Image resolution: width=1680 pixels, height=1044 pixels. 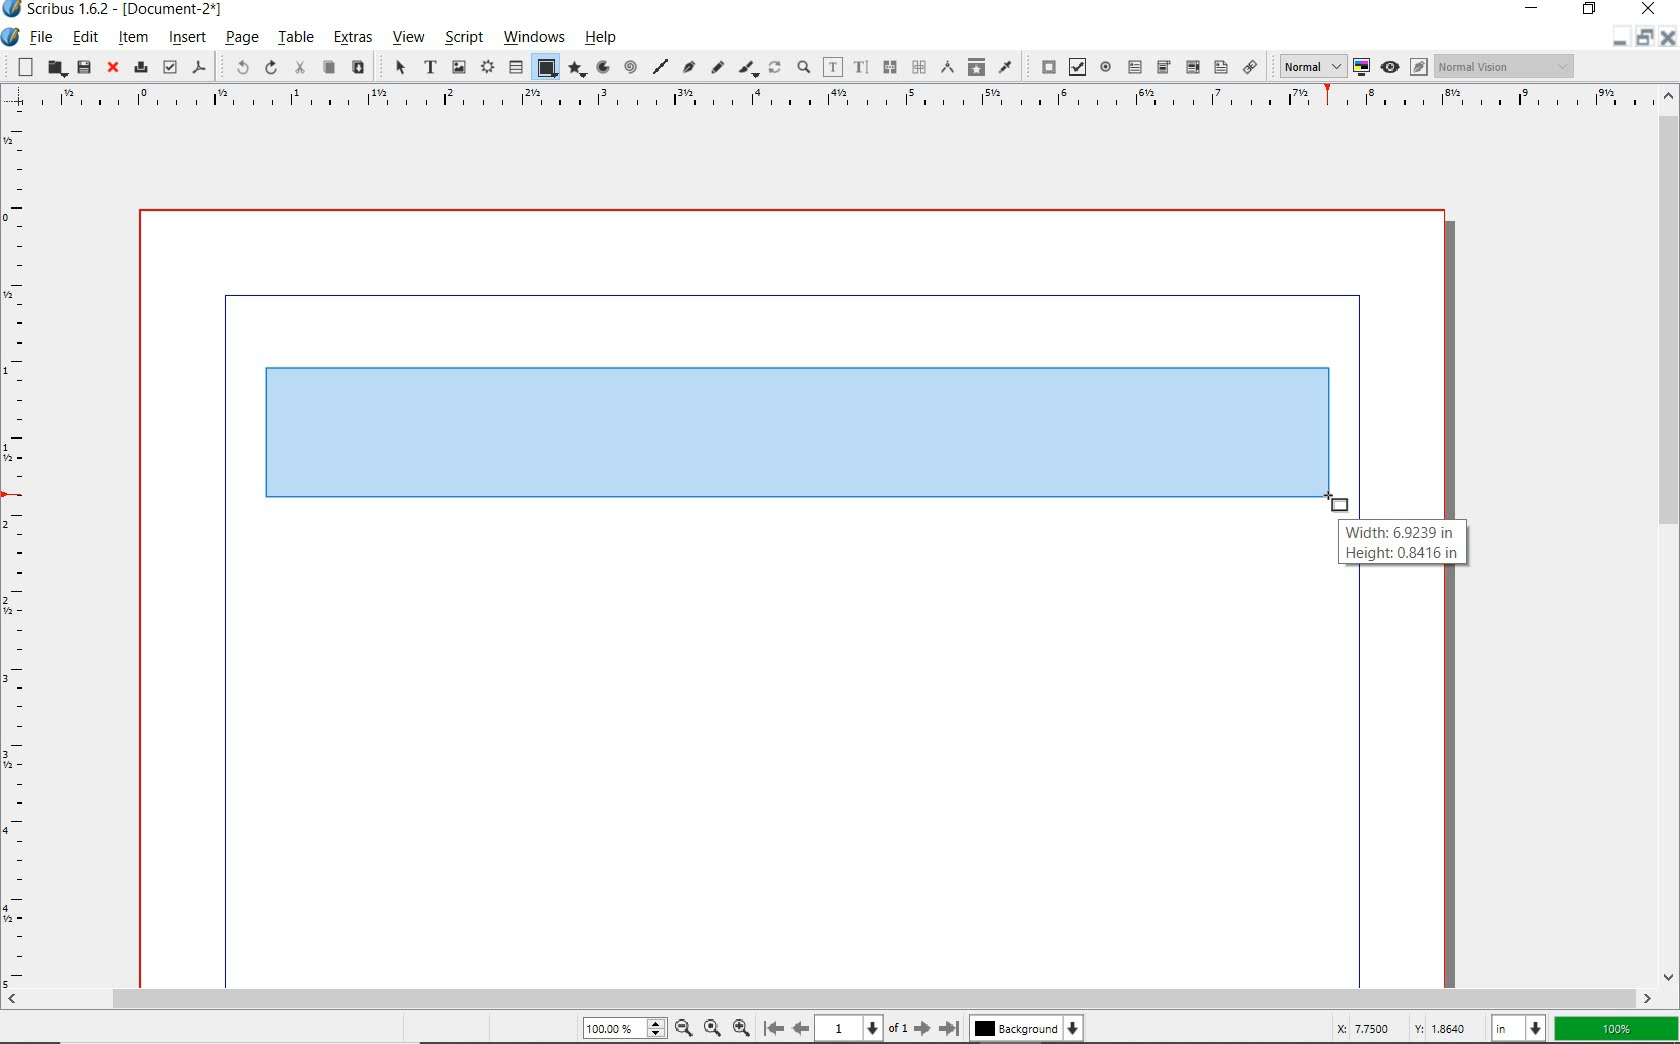 I want to click on edit text with story editor, so click(x=861, y=68).